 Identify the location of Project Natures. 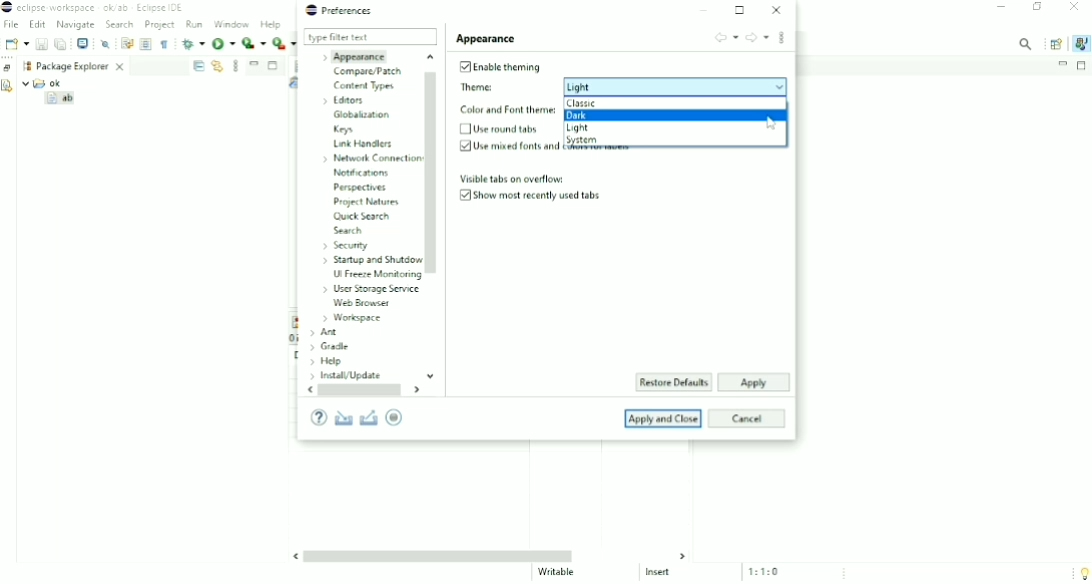
(364, 202).